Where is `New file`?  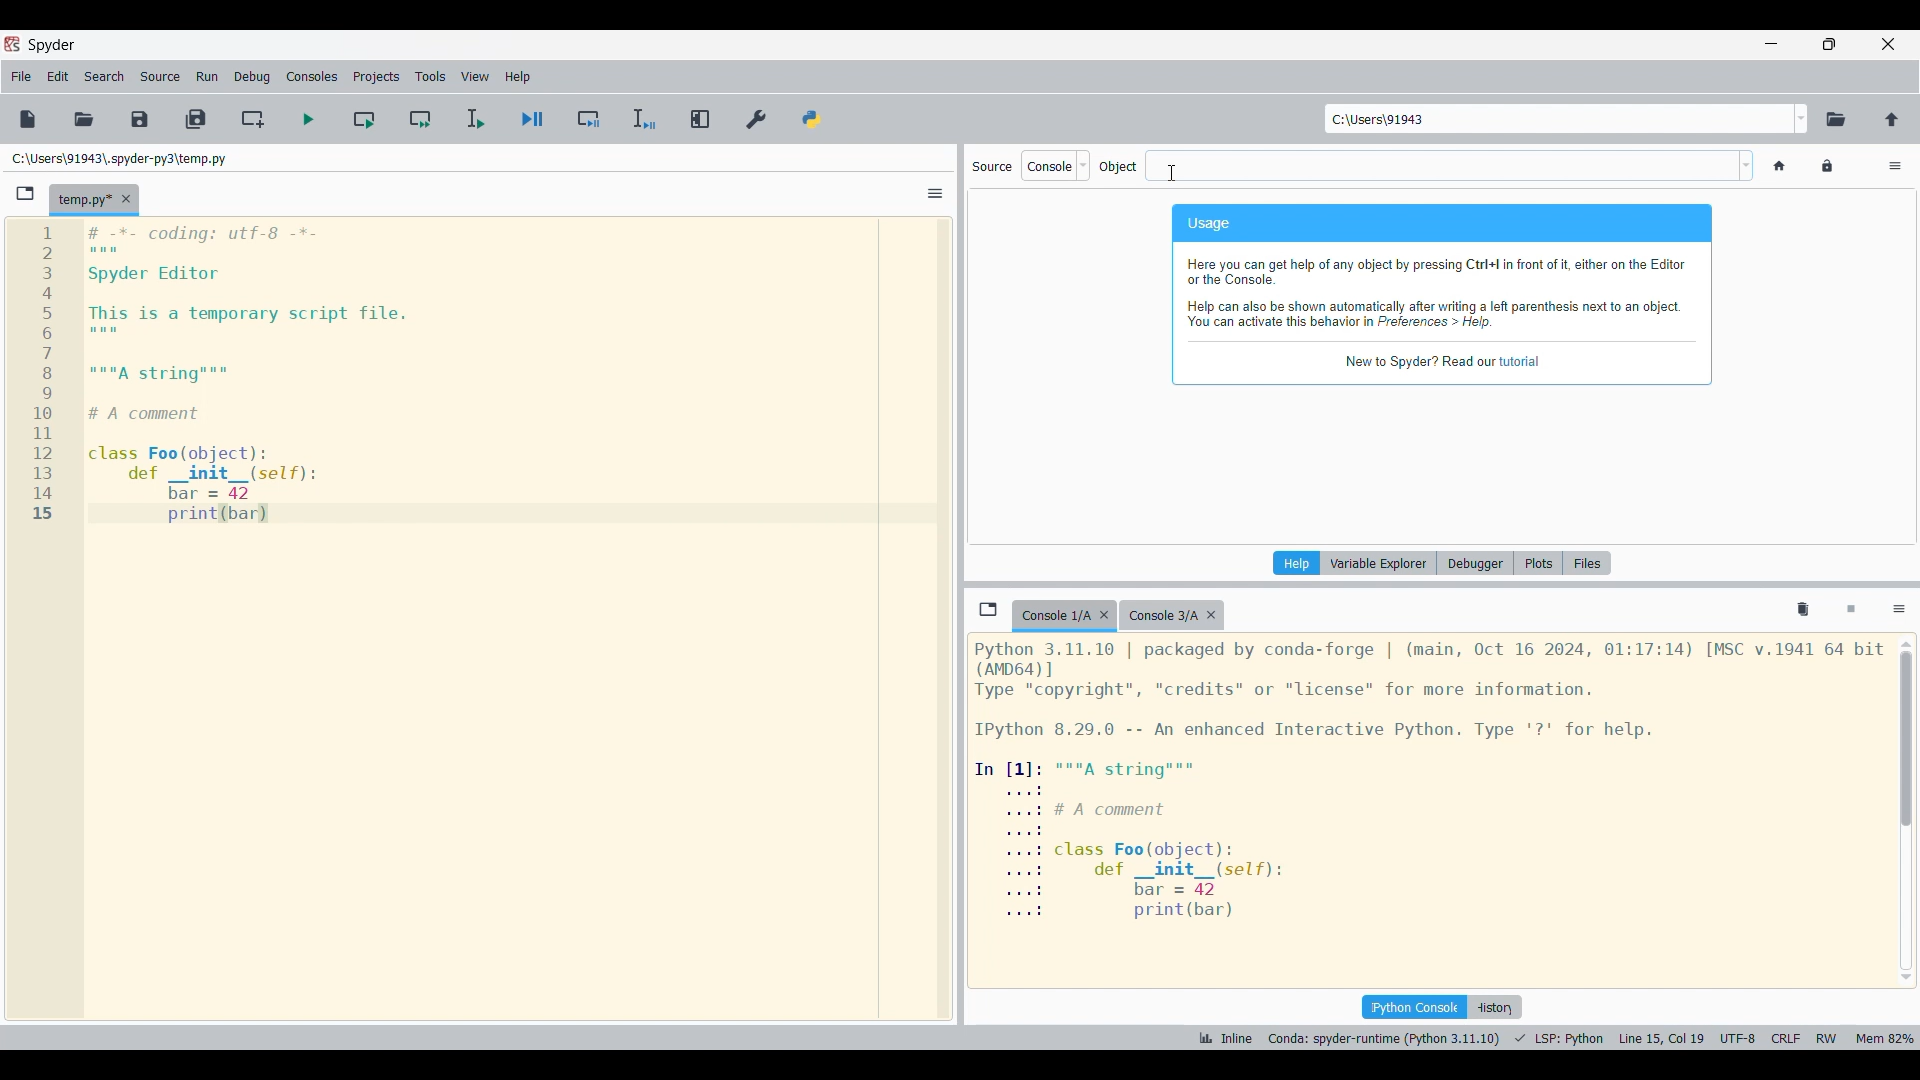
New file is located at coordinates (28, 119).